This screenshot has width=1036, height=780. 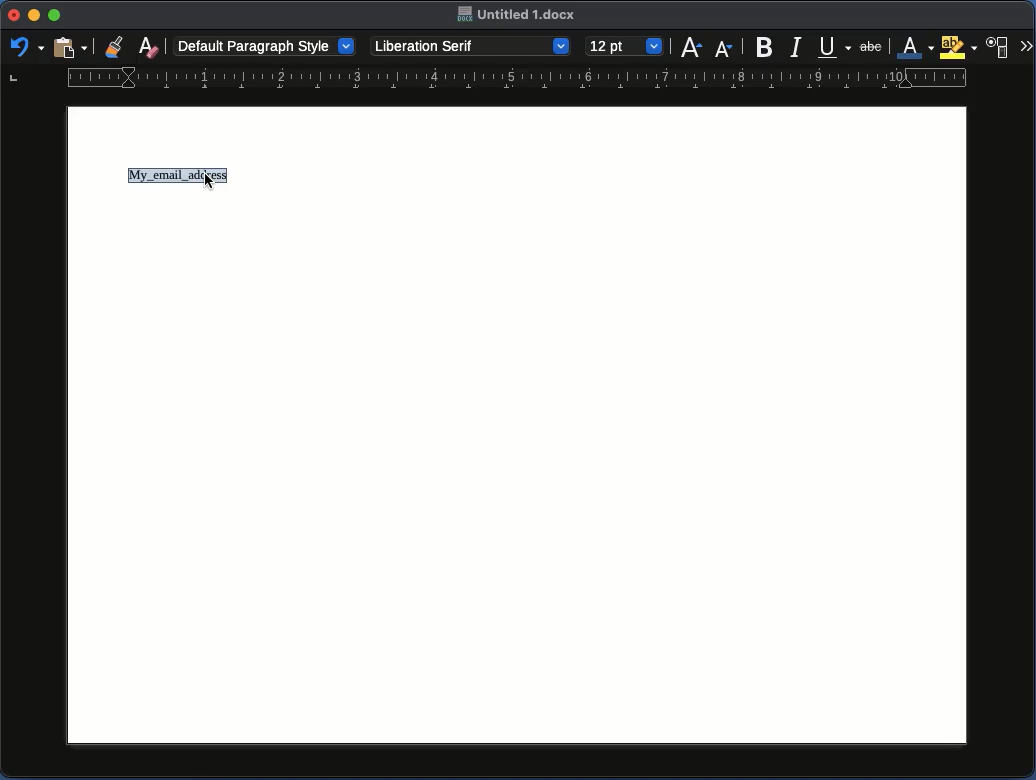 What do you see at coordinates (873, 48) in the screenshot?
I see `abc` at bounding box center [873, 48].